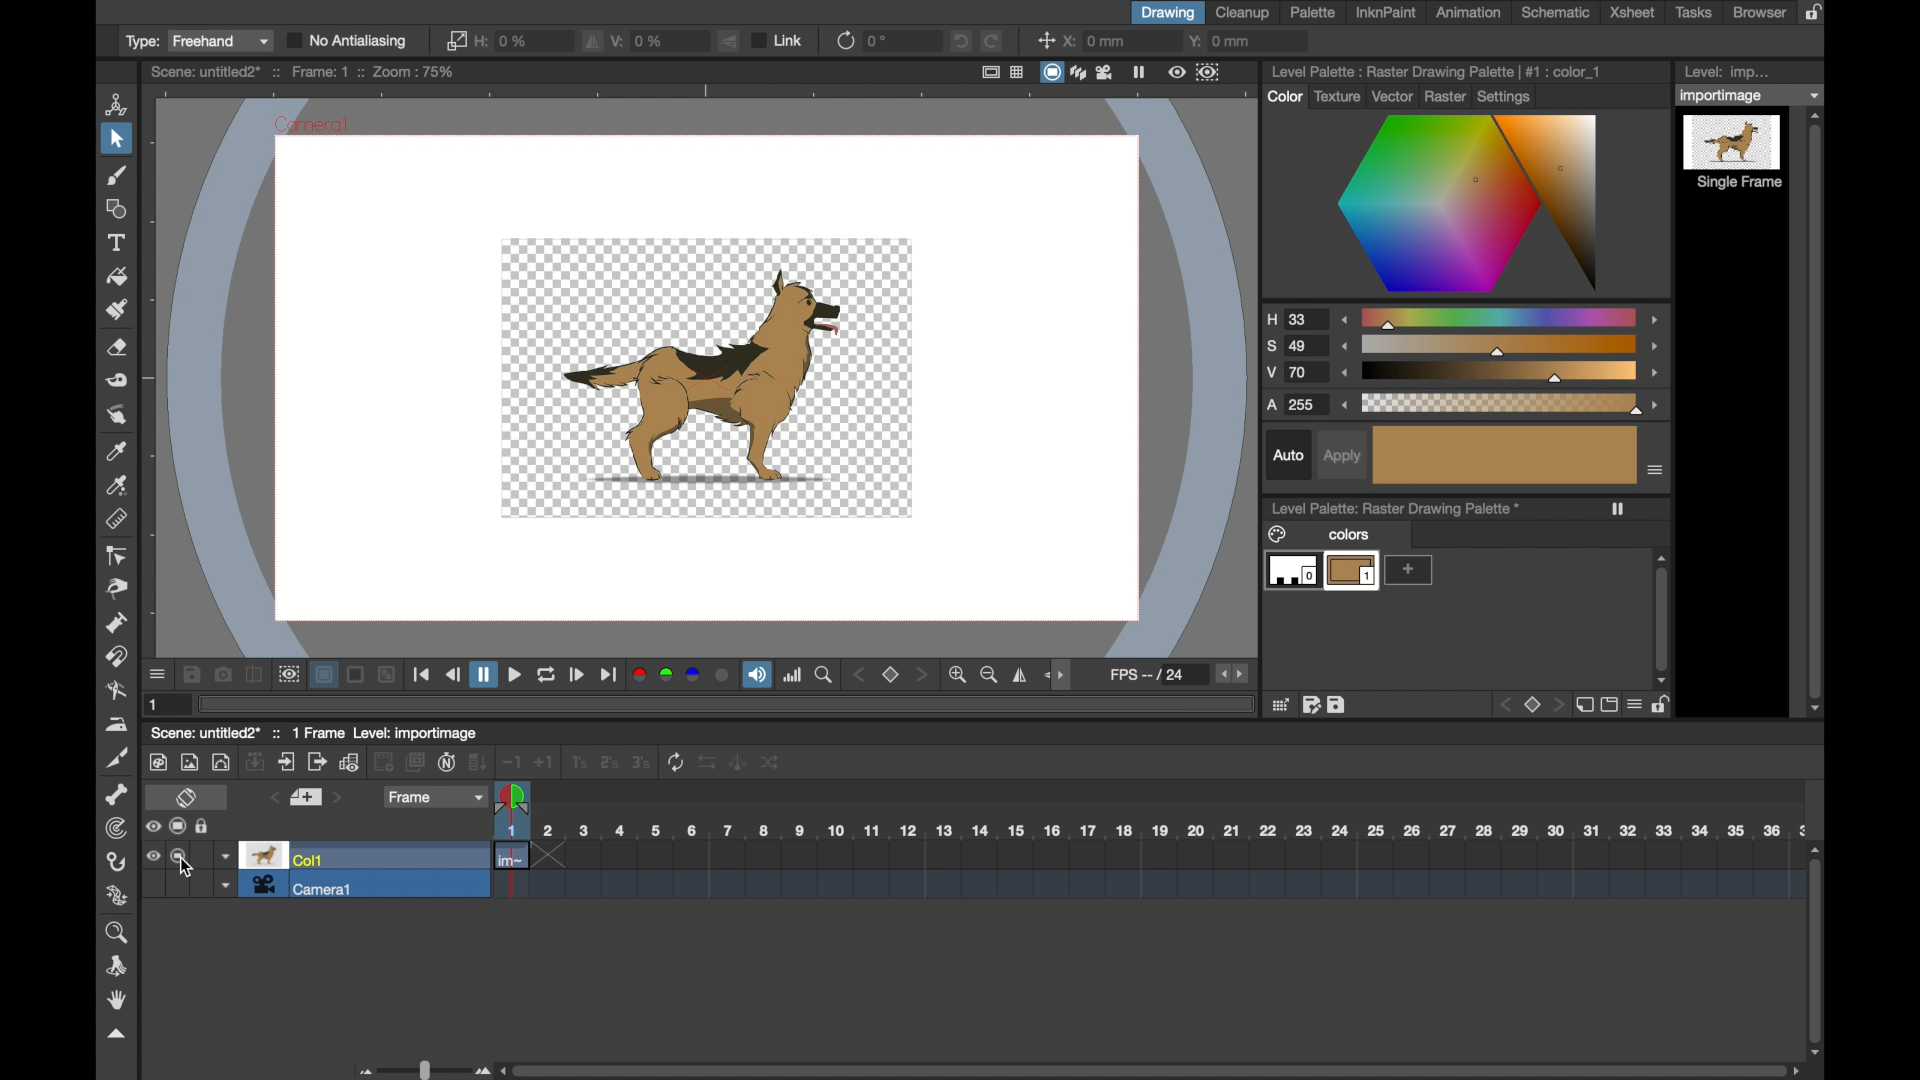  I want to click on minimize, so click(386, 676).